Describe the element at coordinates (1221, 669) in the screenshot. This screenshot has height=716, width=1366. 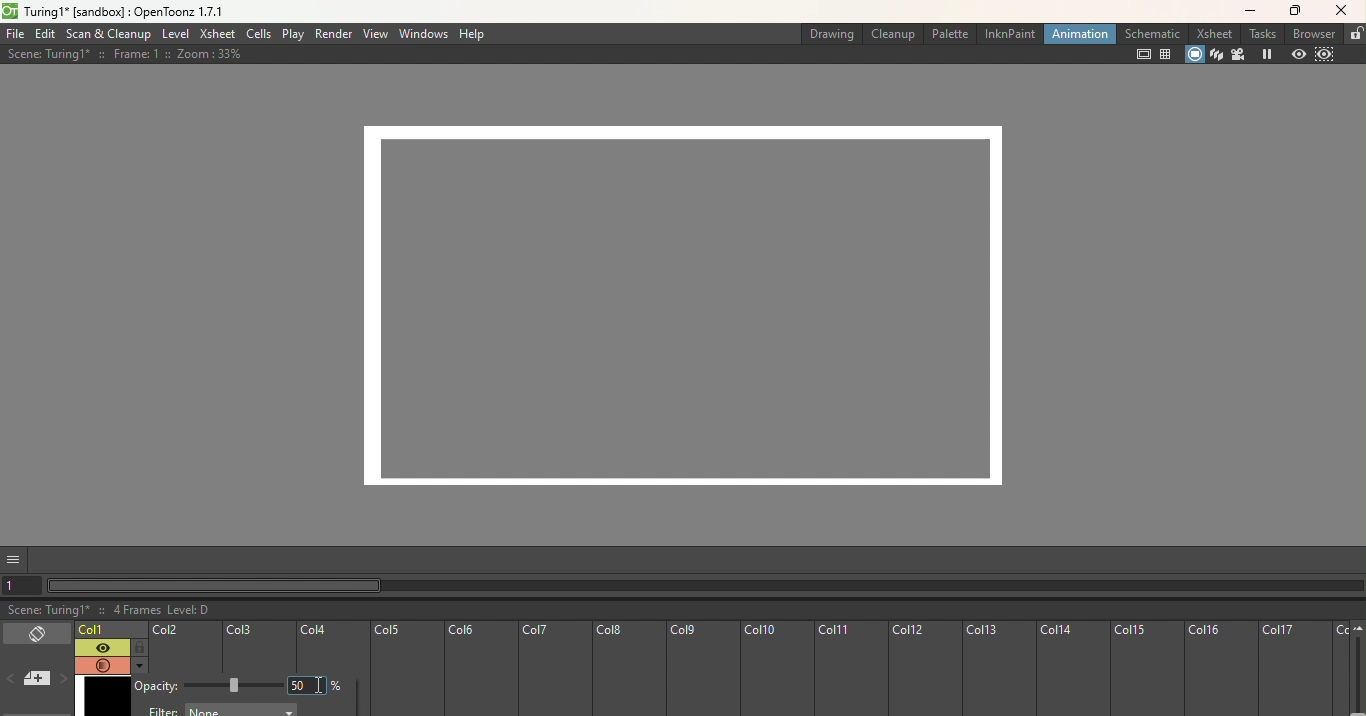
I see `Col16` at that location.